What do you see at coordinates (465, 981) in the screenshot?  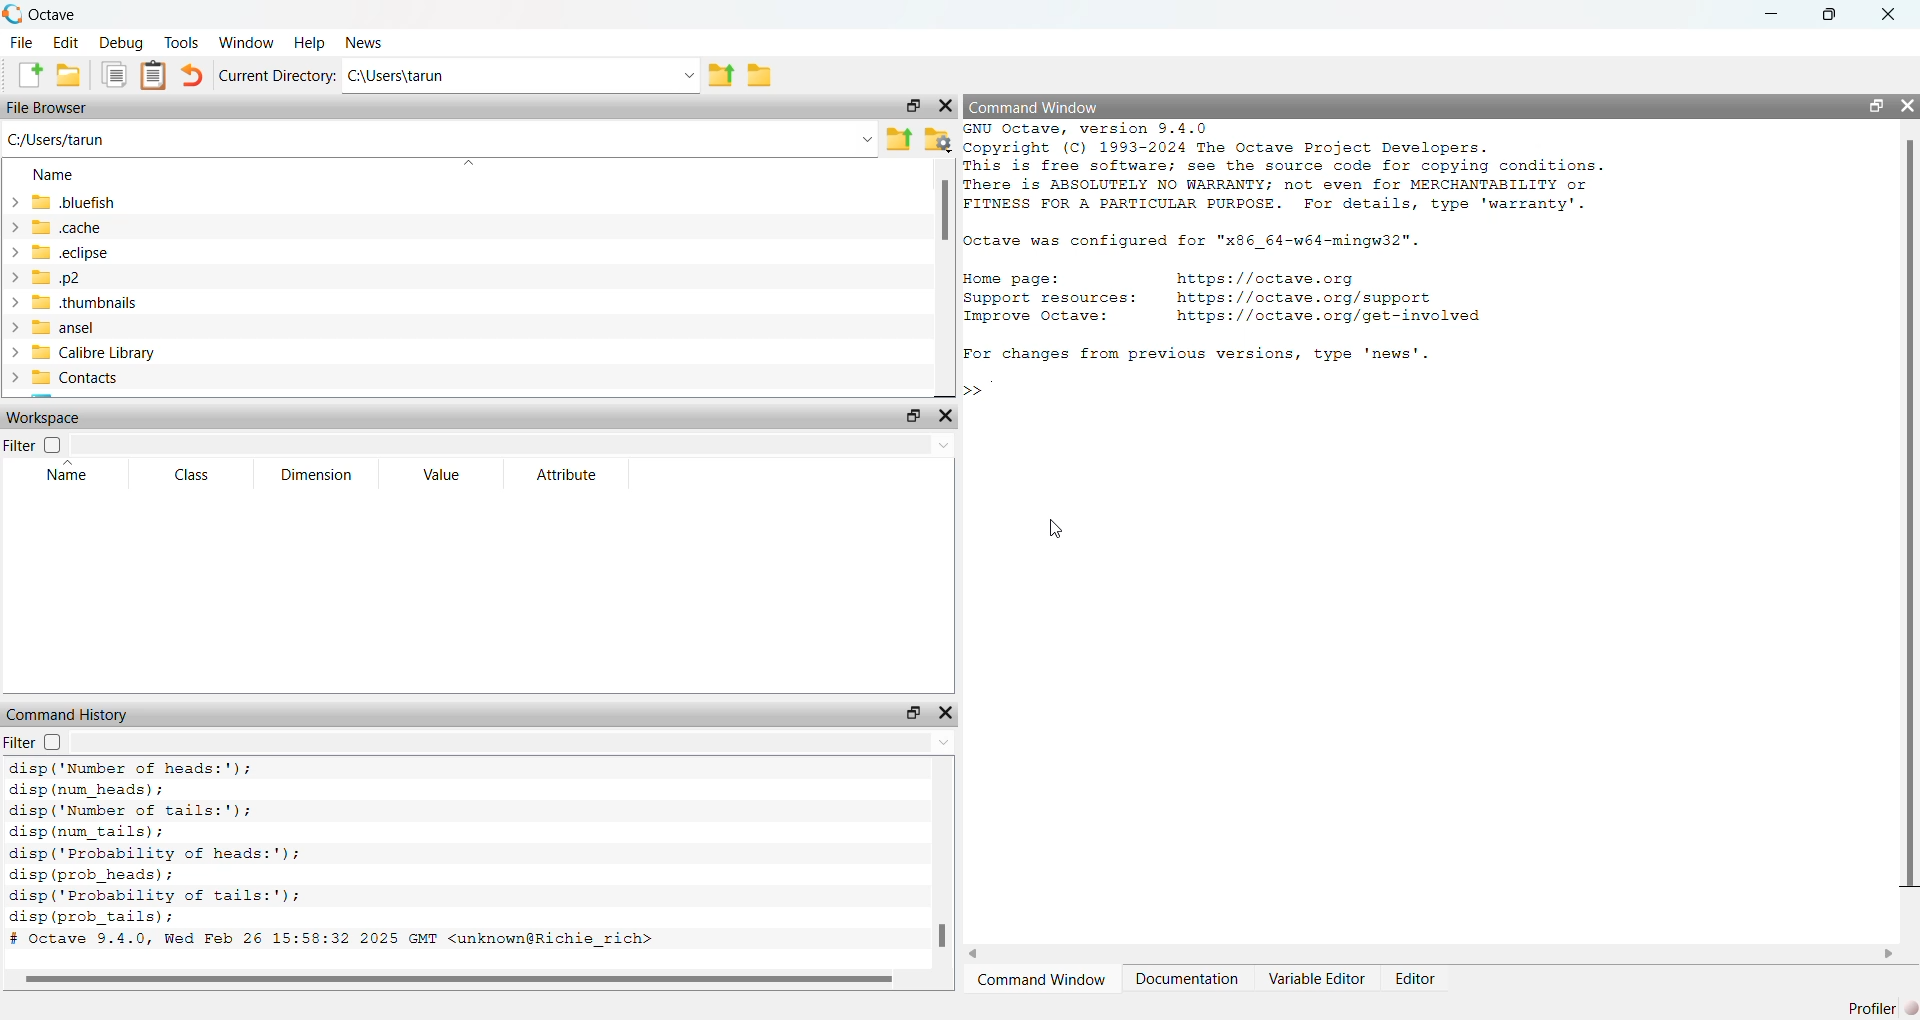 I see `horizontal scroll bar` at bounding box center [465, 981].